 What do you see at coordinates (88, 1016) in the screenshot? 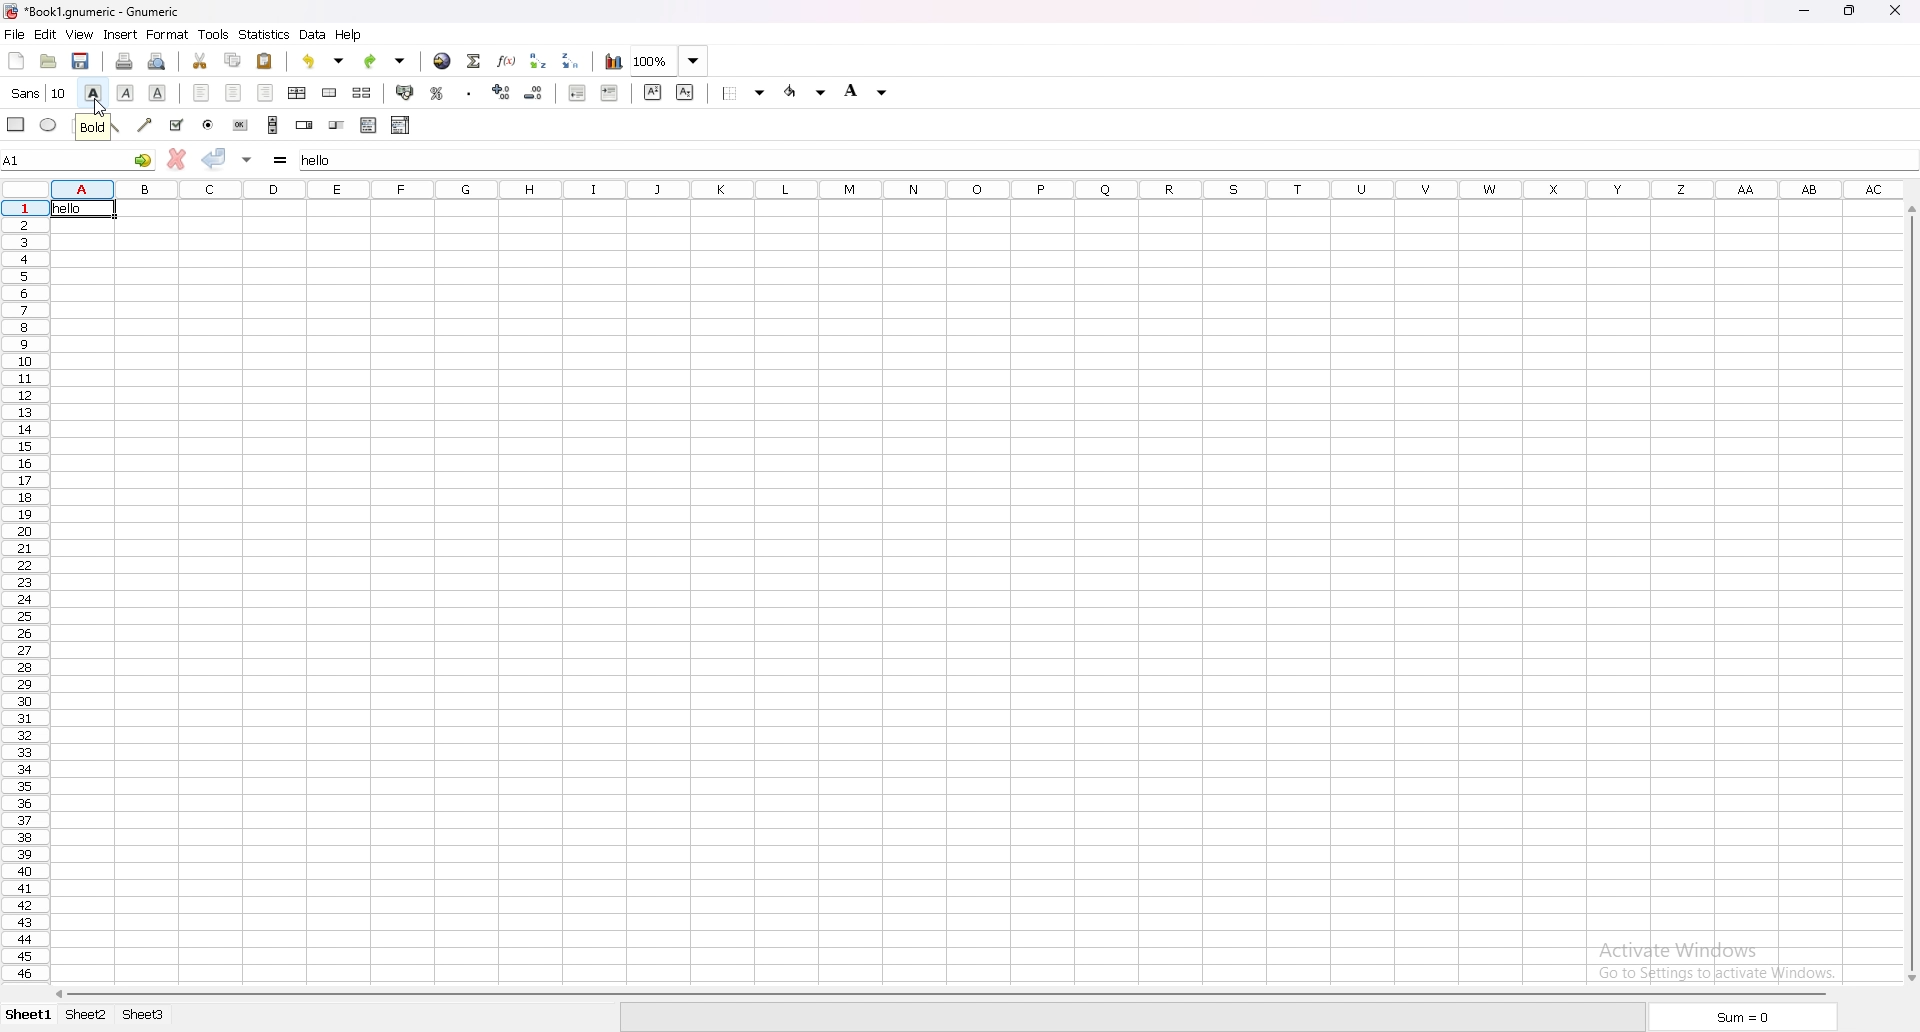
I see `sheet 2` at bounding box center [88, 1016].